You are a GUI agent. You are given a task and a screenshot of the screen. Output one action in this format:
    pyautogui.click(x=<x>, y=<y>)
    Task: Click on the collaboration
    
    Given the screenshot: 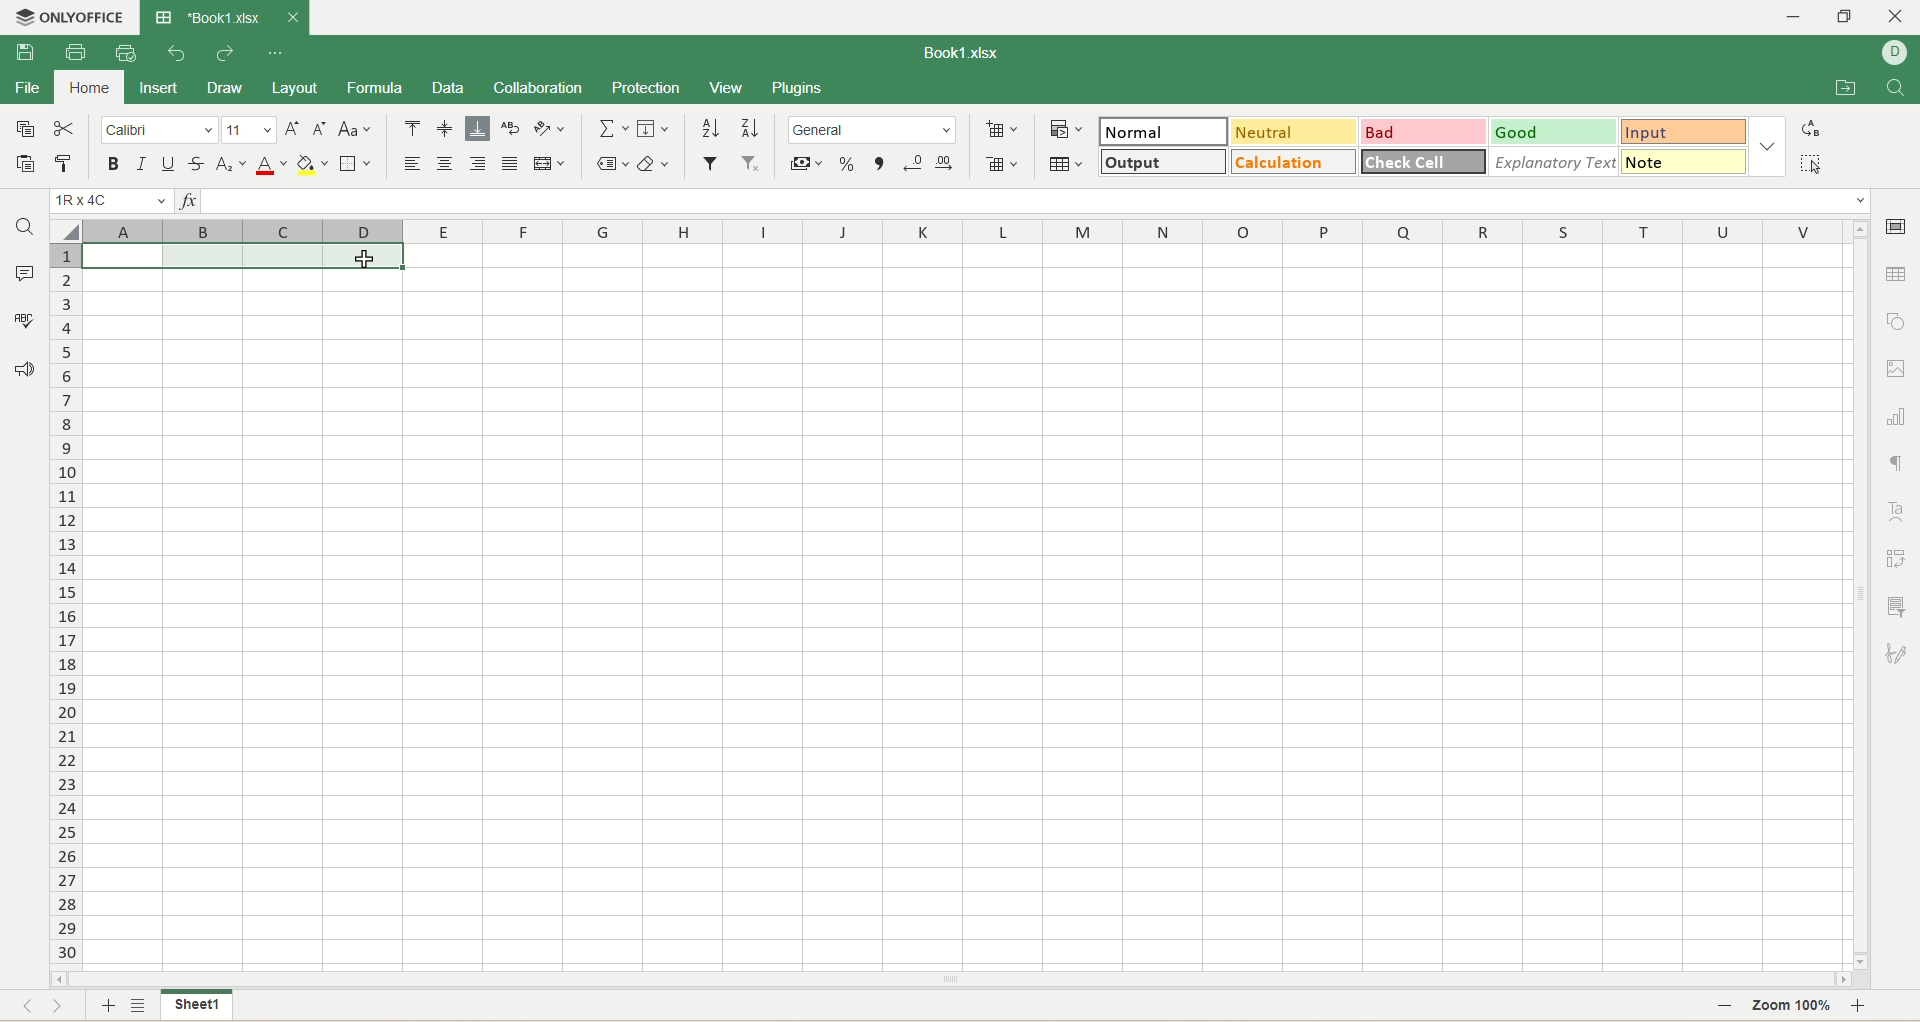 What is the action you would take?
    pyautogui.click(x=541, y=89)
    